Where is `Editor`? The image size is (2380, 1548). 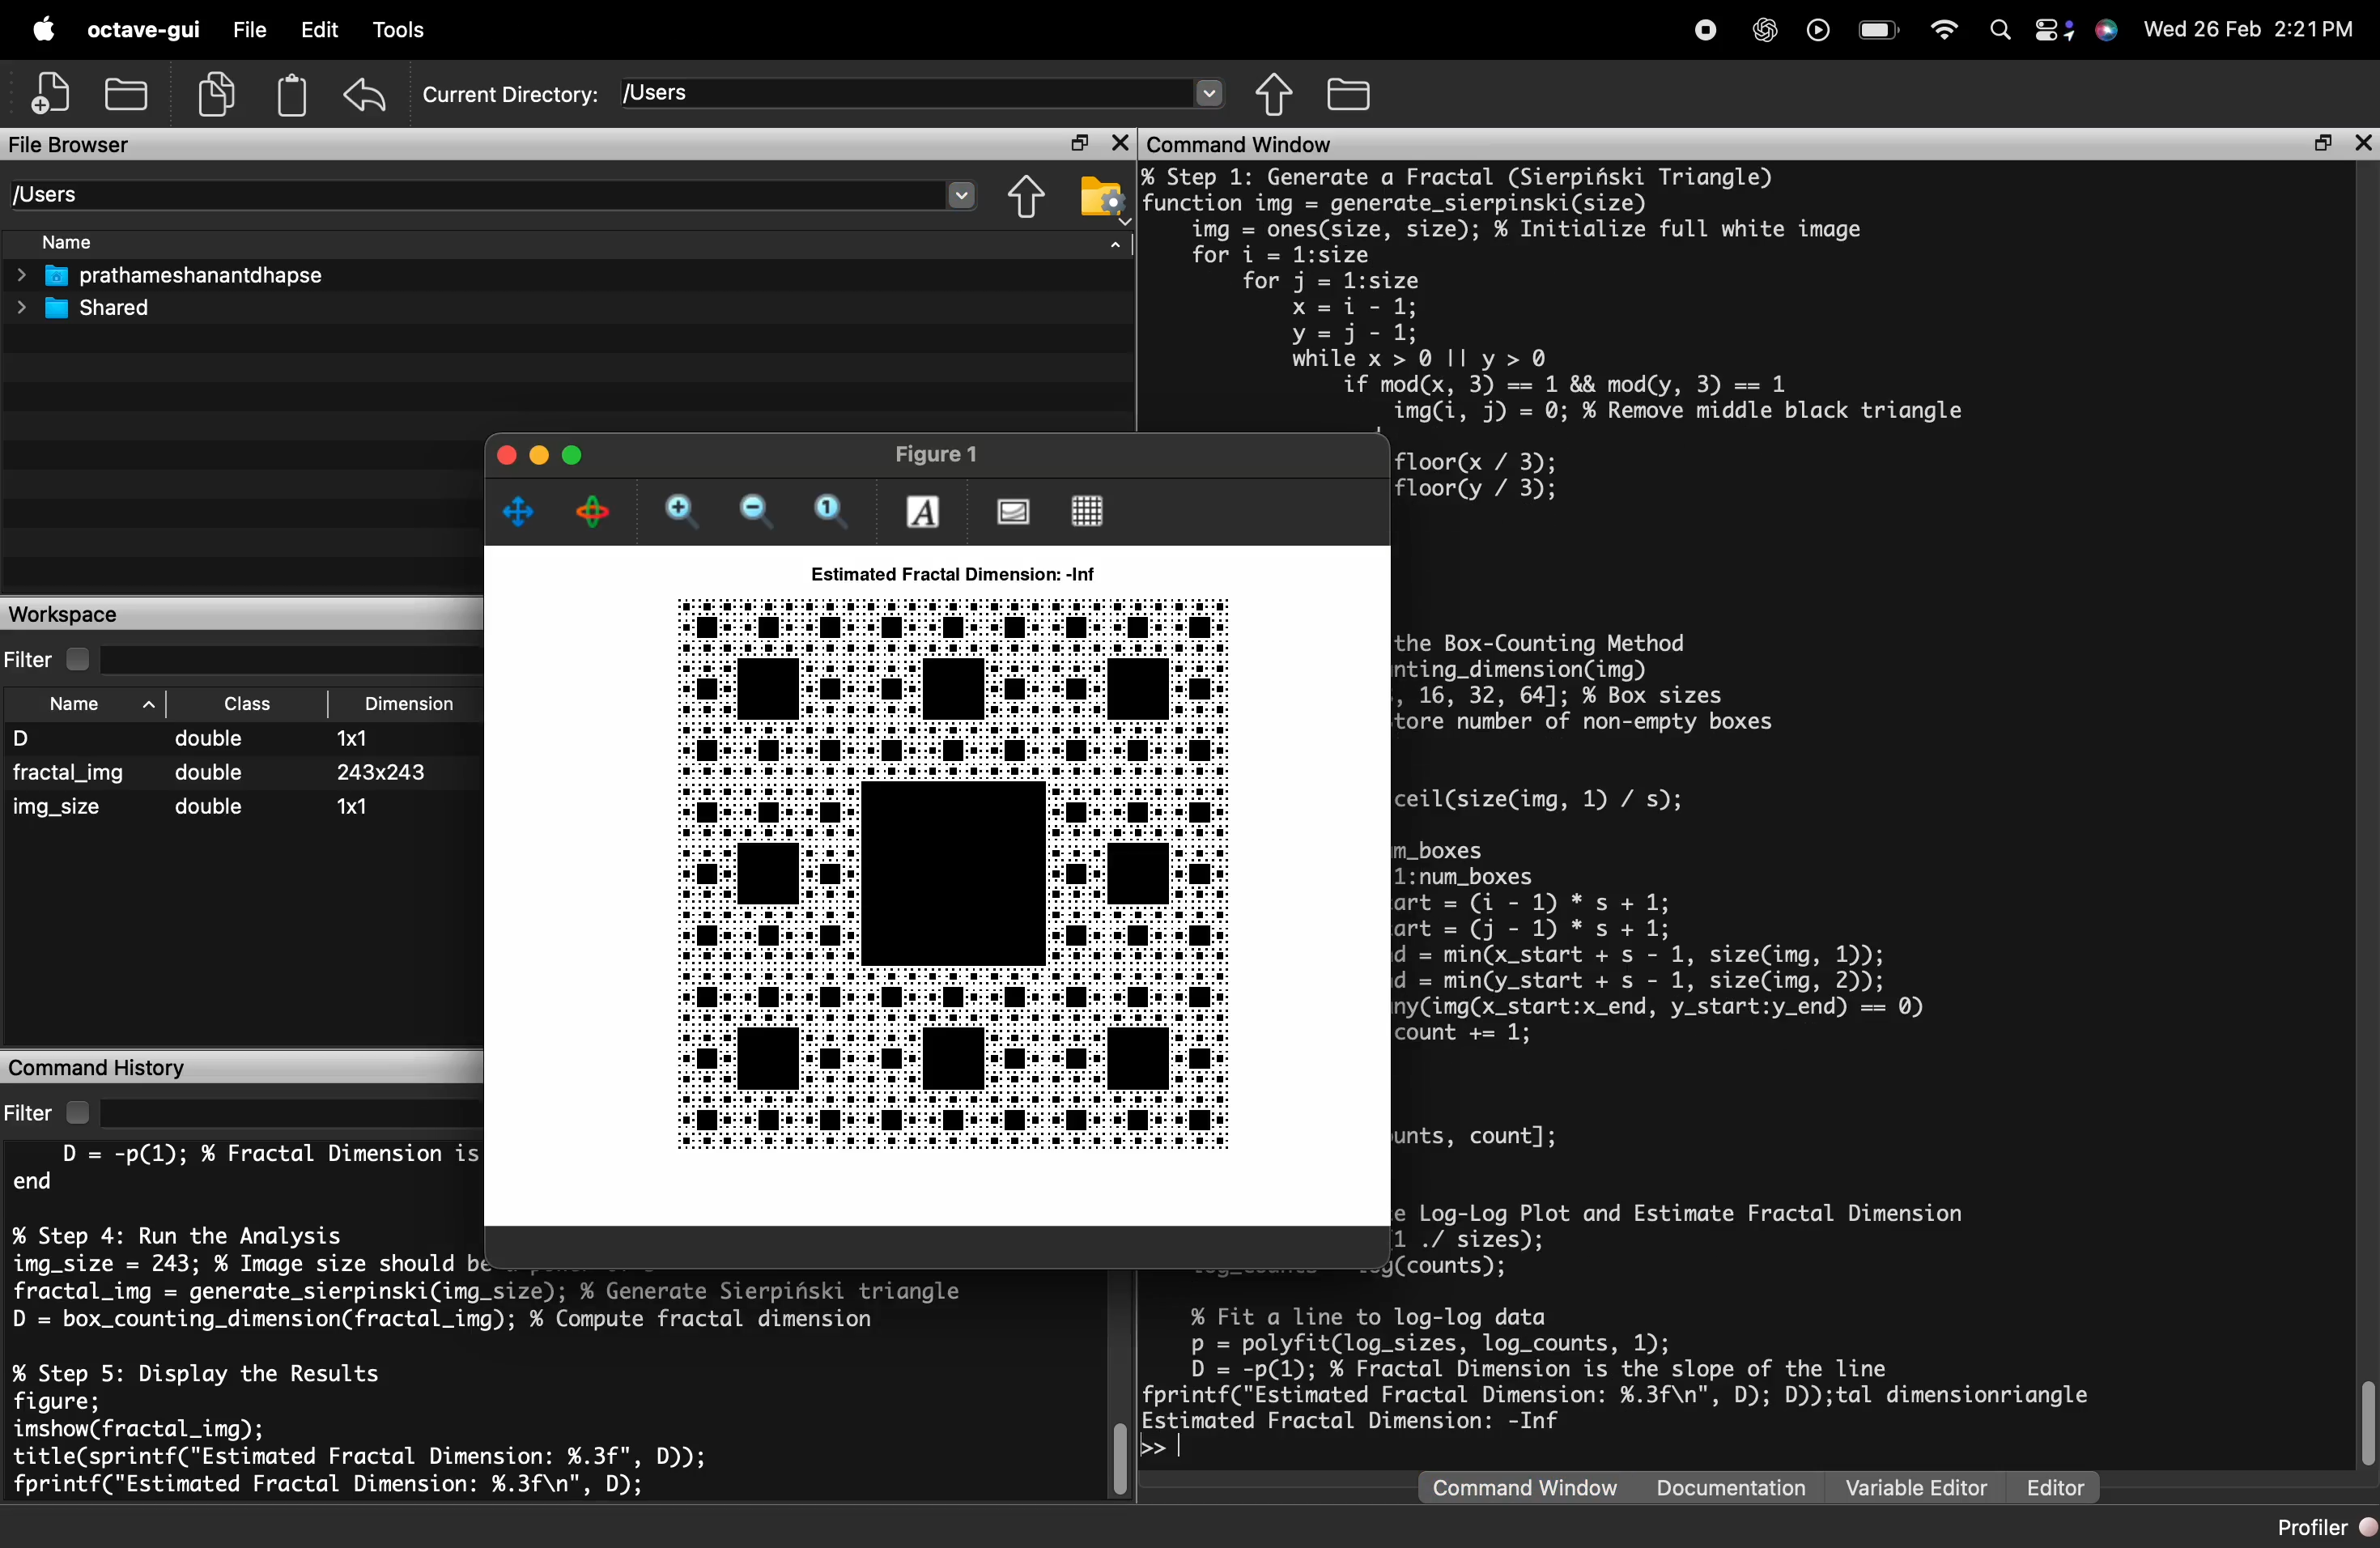 Editor is located at coordinates (2058, 1484).